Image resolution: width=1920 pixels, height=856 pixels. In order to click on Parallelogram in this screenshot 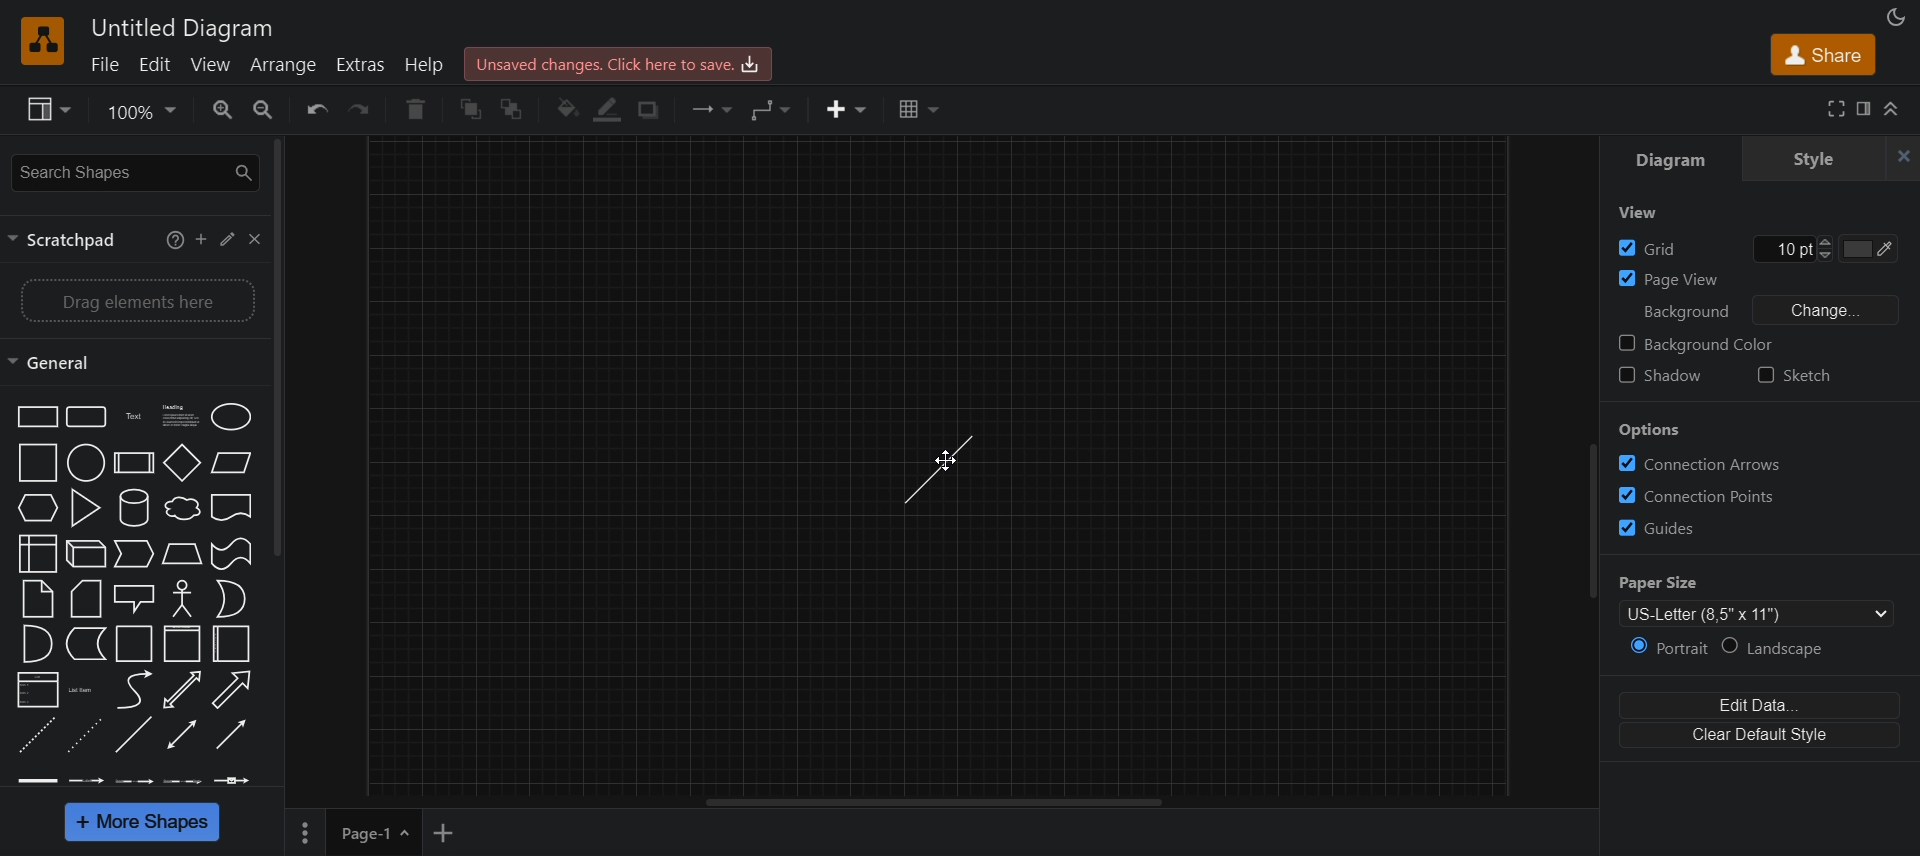, I will do `click(232, 462)`.